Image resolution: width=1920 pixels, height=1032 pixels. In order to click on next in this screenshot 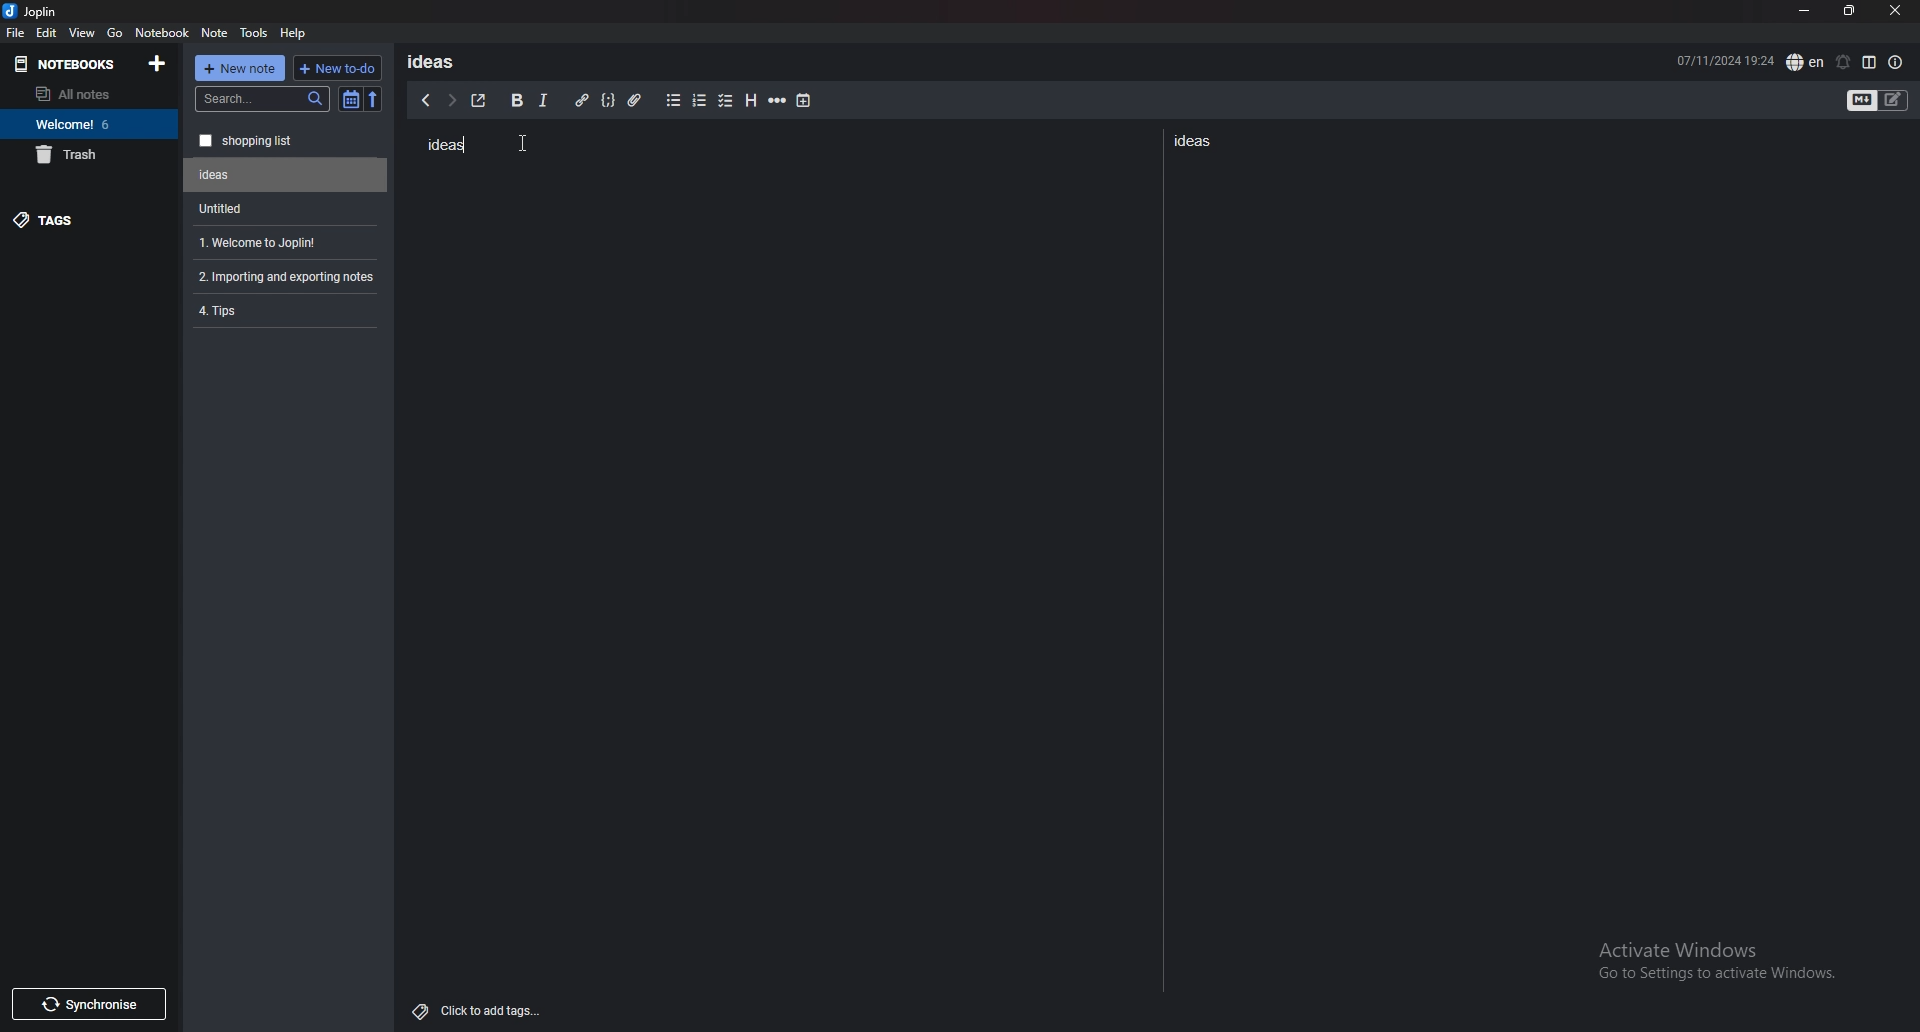, I will do `click(451, 100)`.